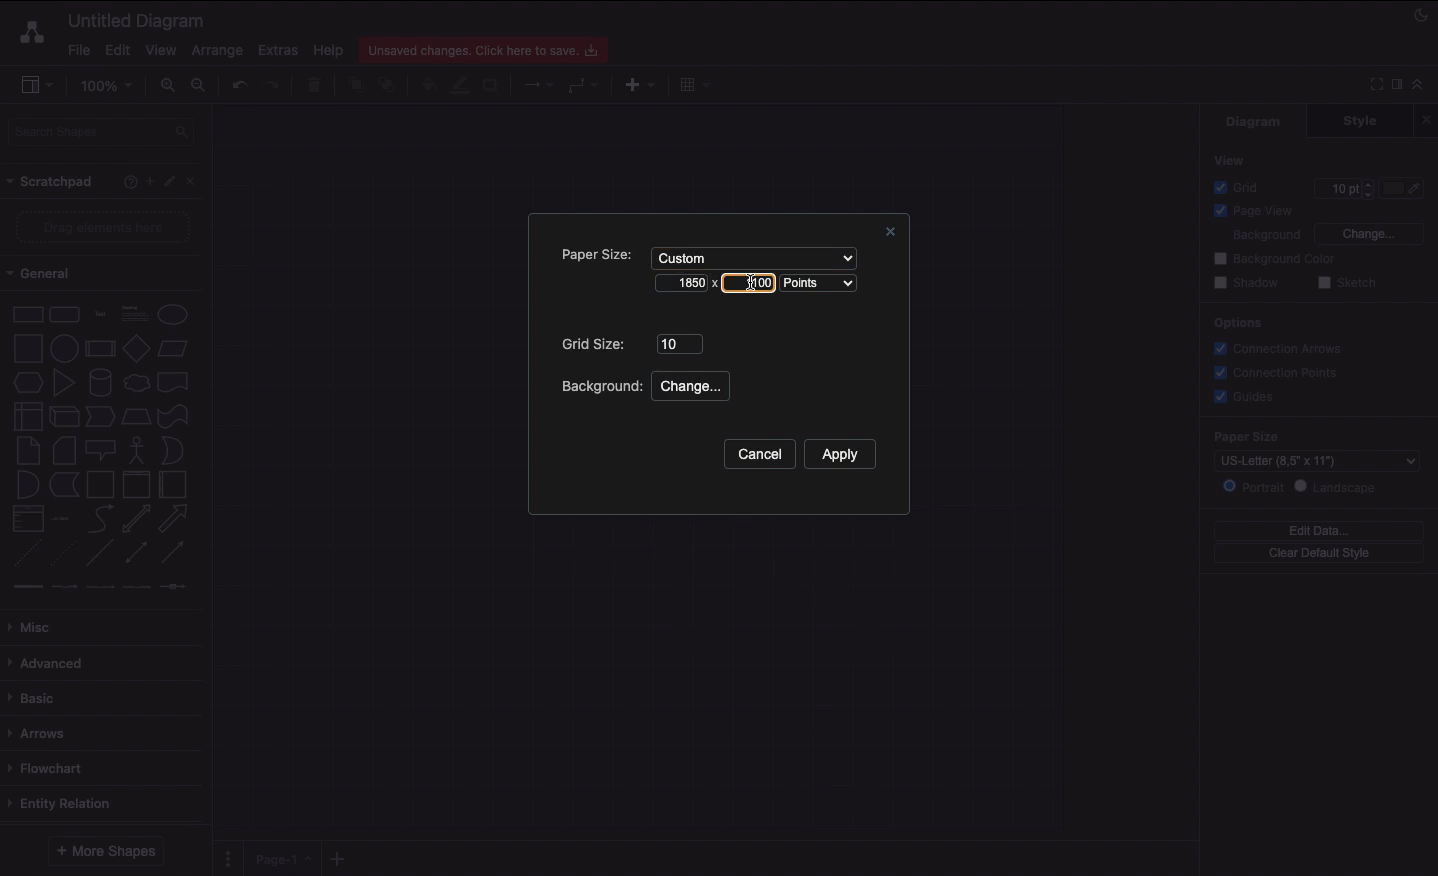 The image size is (1438, 876). Describe the element at coordinates (486, 47) in the screenshot. I see `Unsaved changes` at that location.